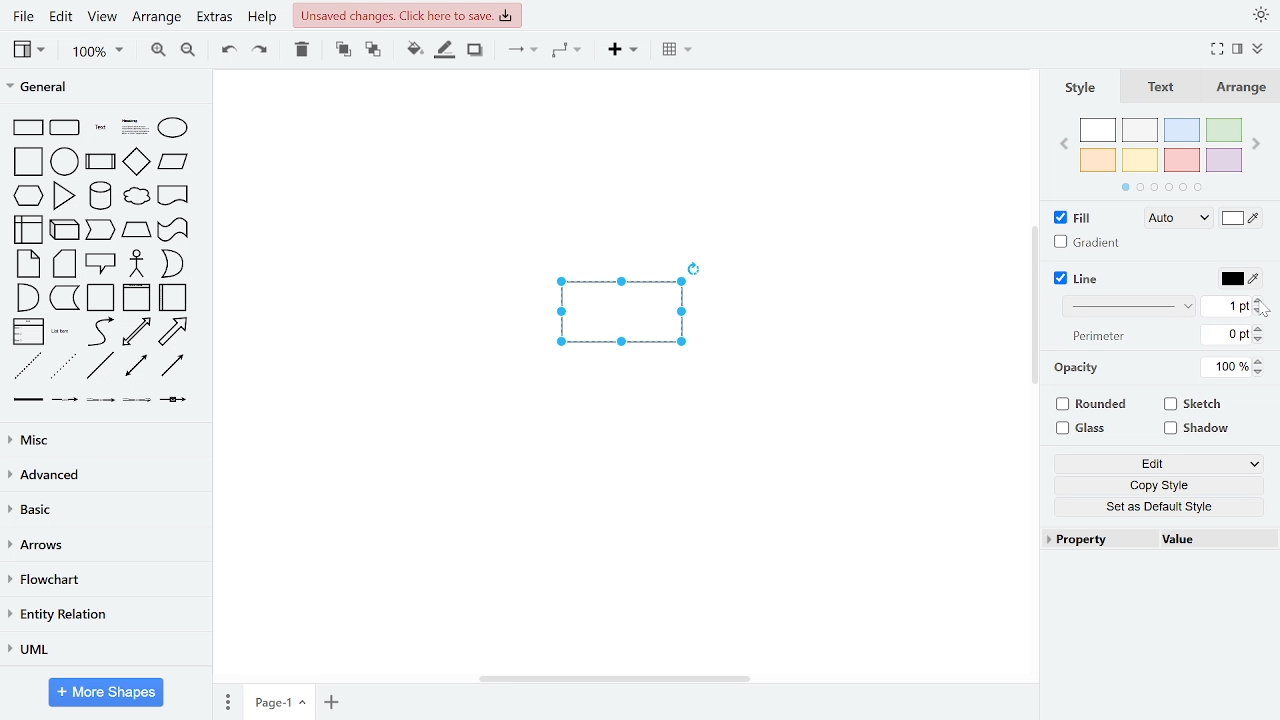 The image size is (1280, 720). I want to click on current line width, so click(1228, 307).